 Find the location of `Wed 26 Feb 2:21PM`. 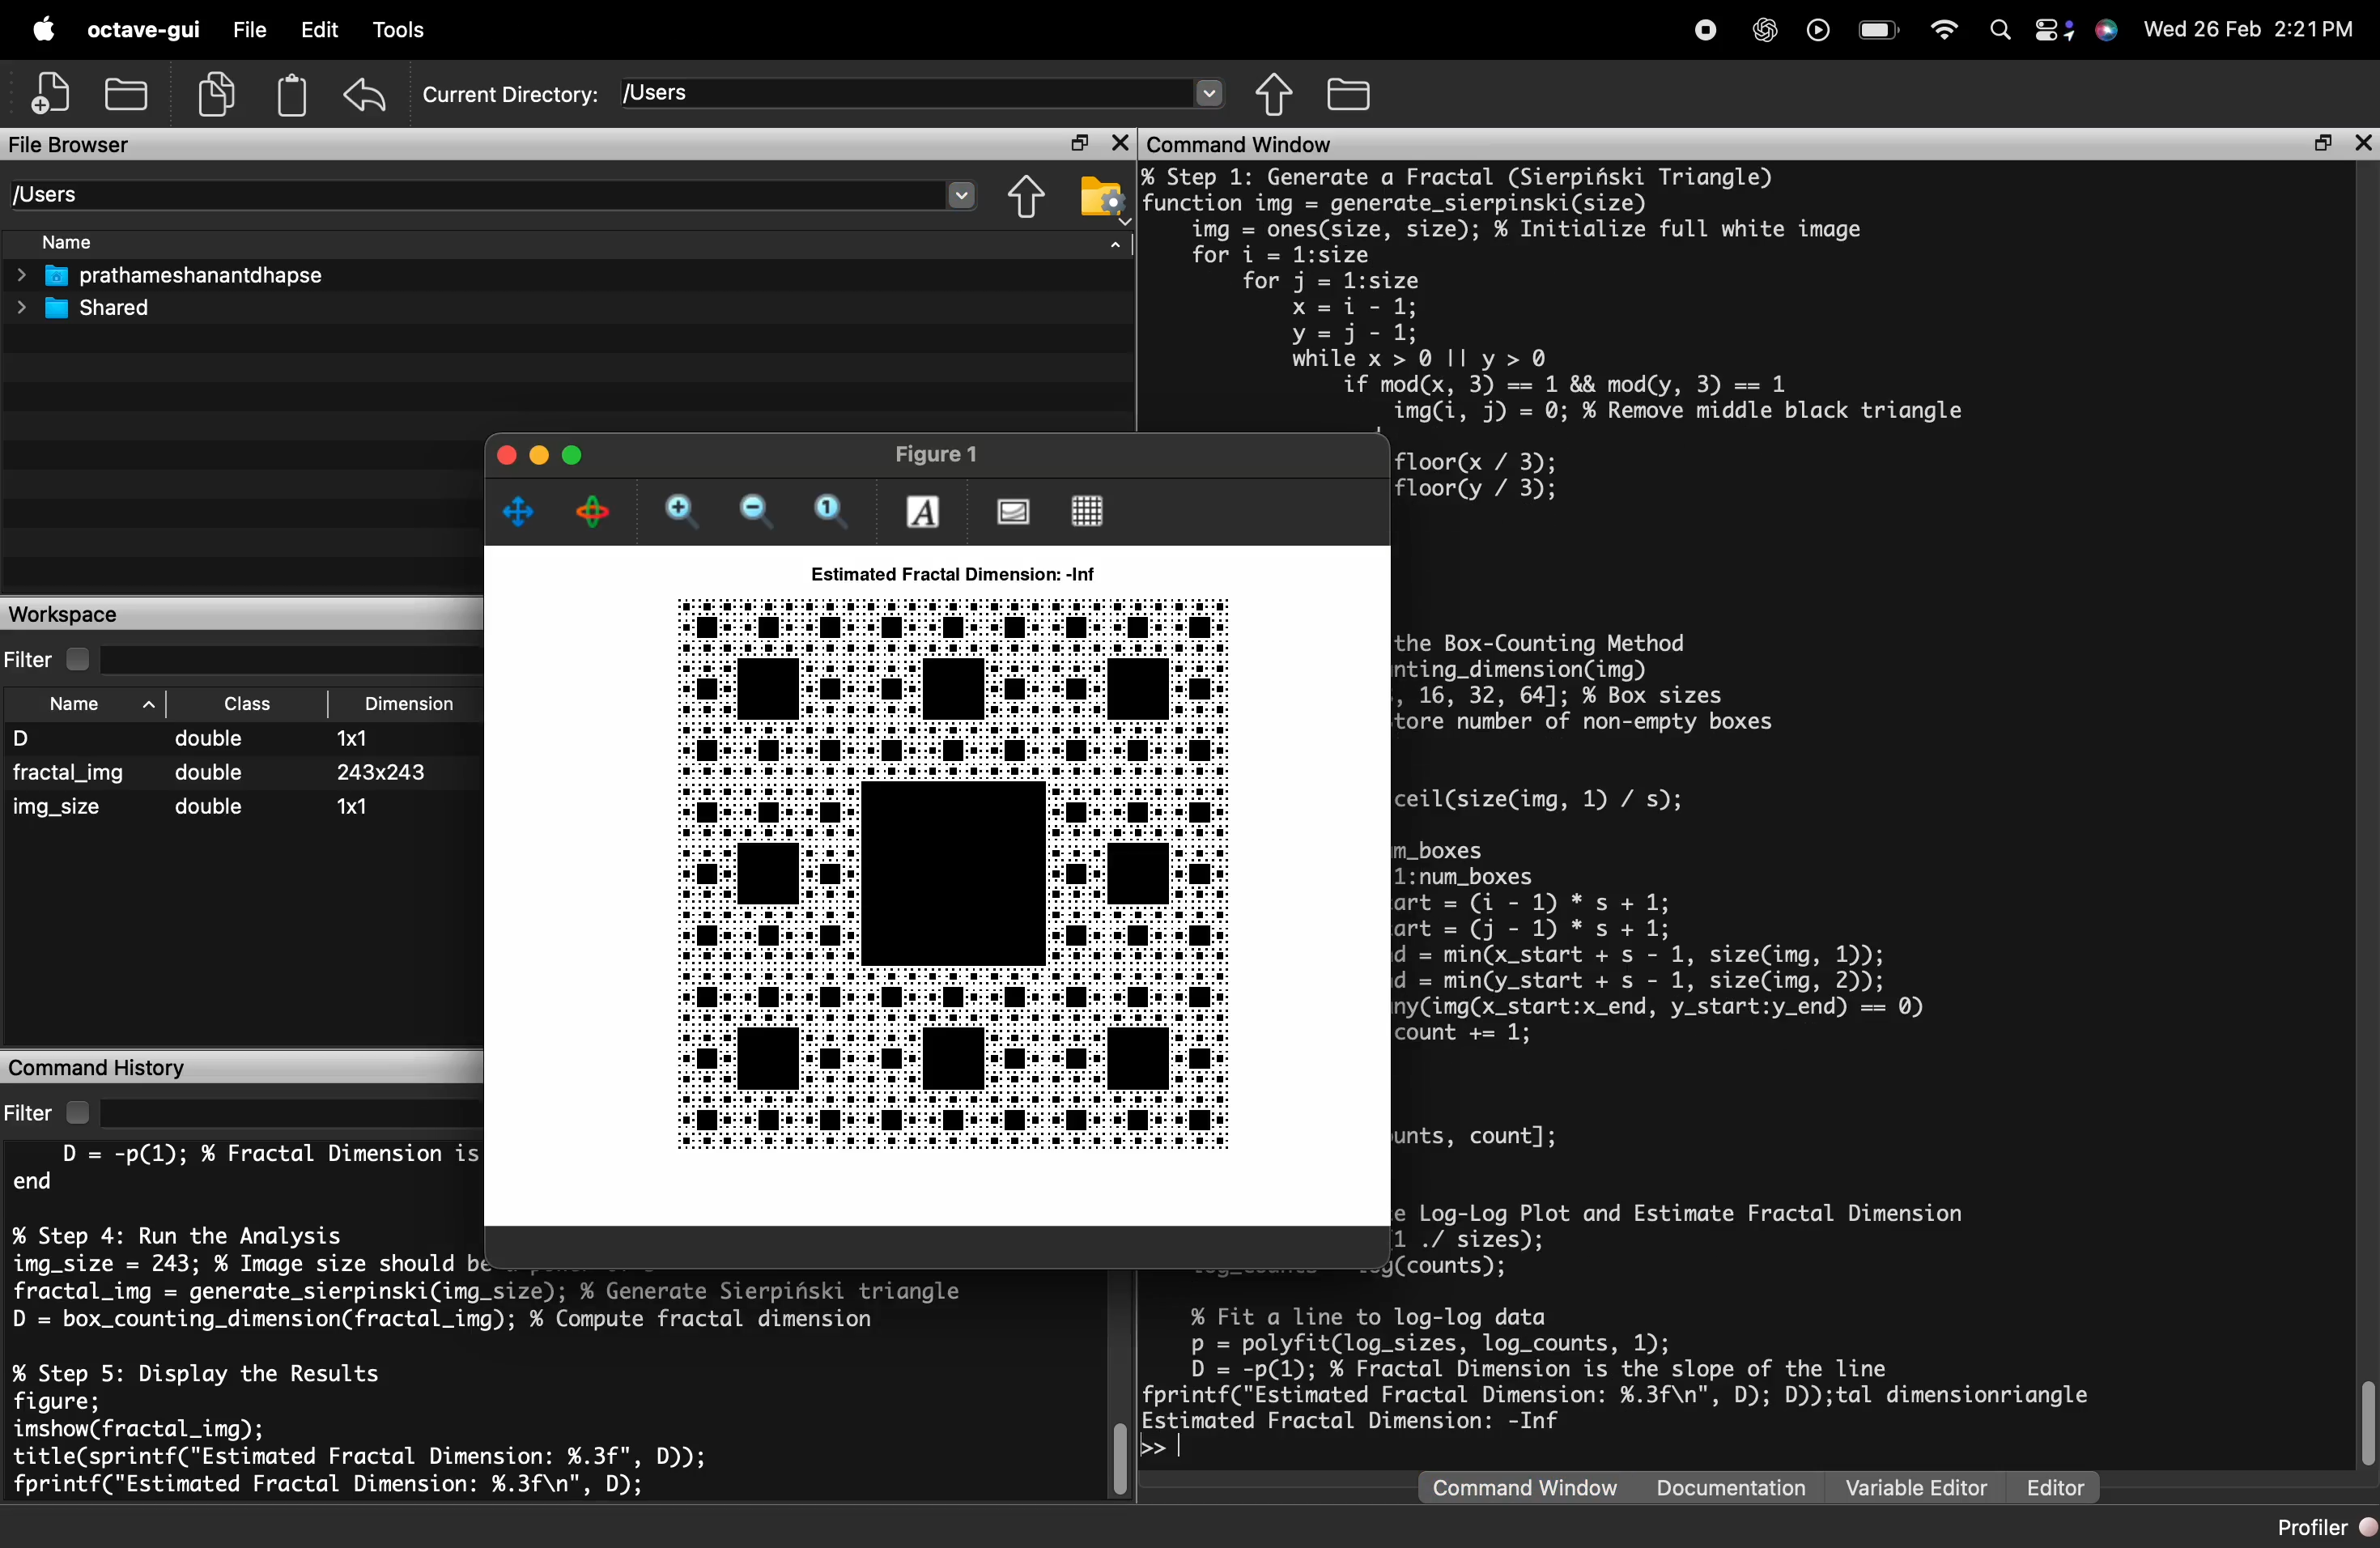

Wed 26 Feb 2:21PM is located at coordinates (2252, 25).